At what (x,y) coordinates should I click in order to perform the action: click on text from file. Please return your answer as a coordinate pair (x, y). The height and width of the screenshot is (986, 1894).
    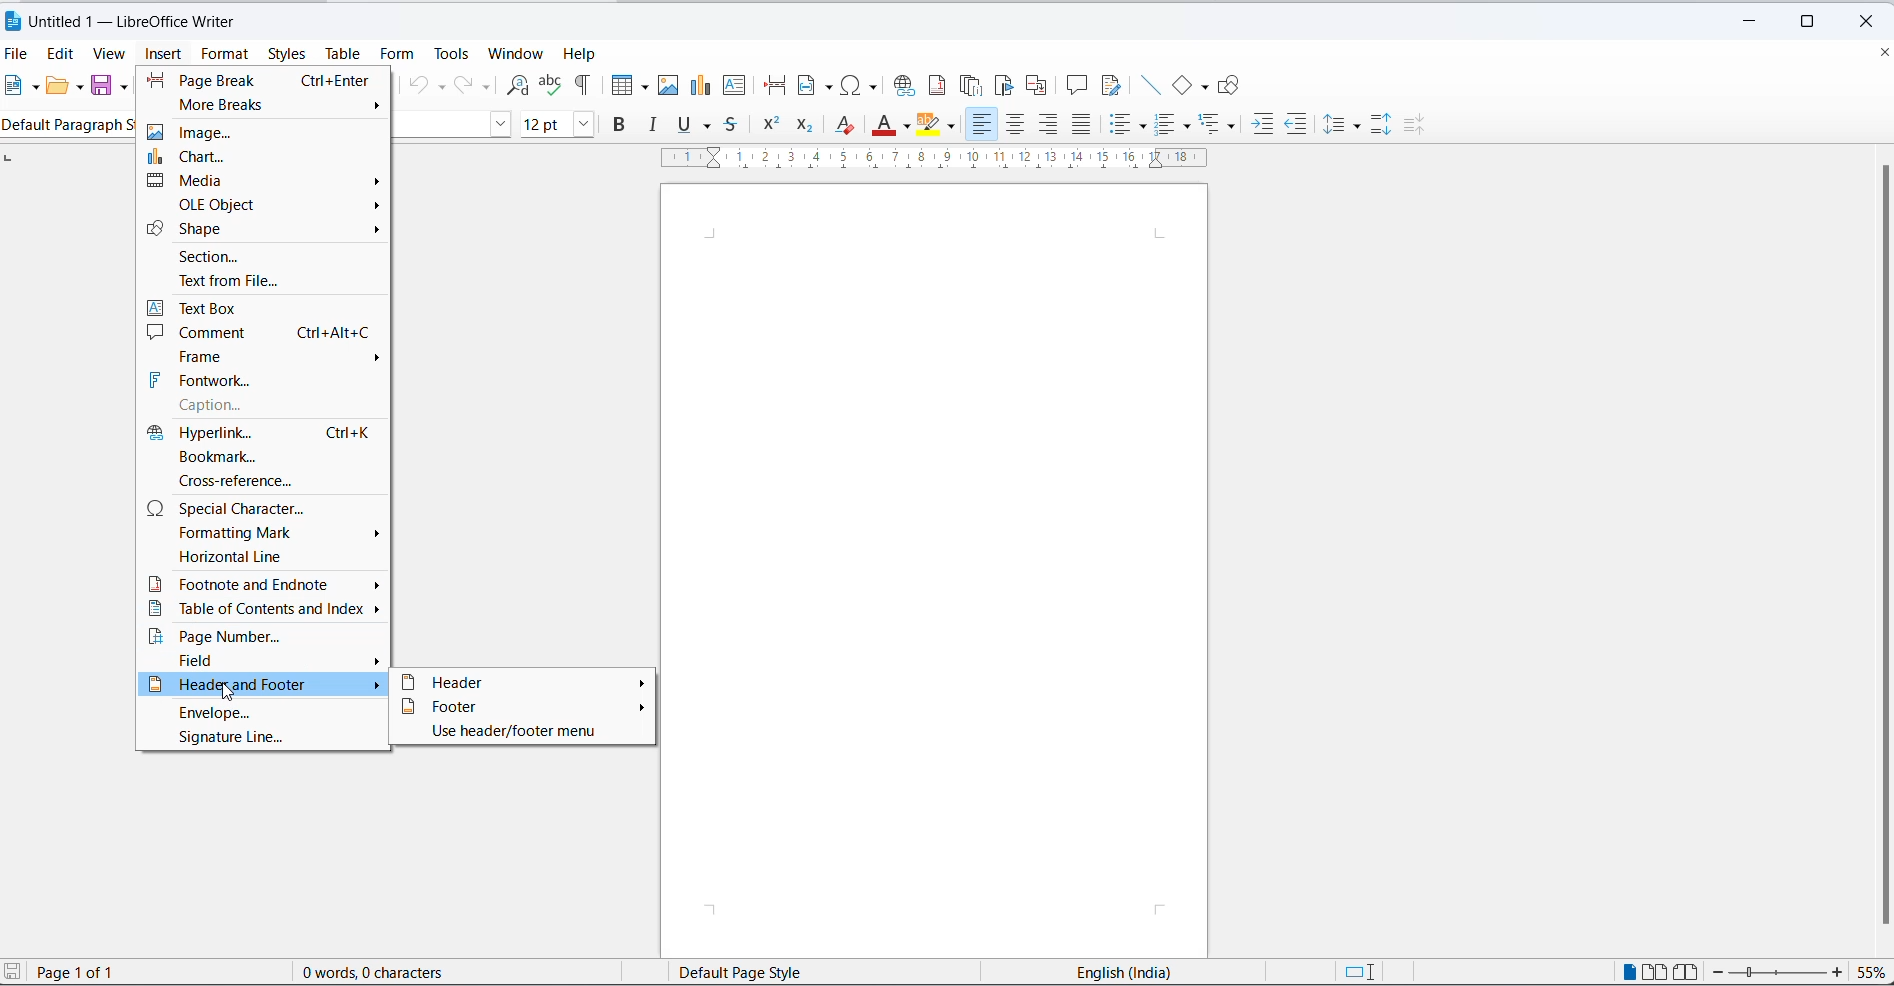
    Looking at the image, I should click on (266, 282).